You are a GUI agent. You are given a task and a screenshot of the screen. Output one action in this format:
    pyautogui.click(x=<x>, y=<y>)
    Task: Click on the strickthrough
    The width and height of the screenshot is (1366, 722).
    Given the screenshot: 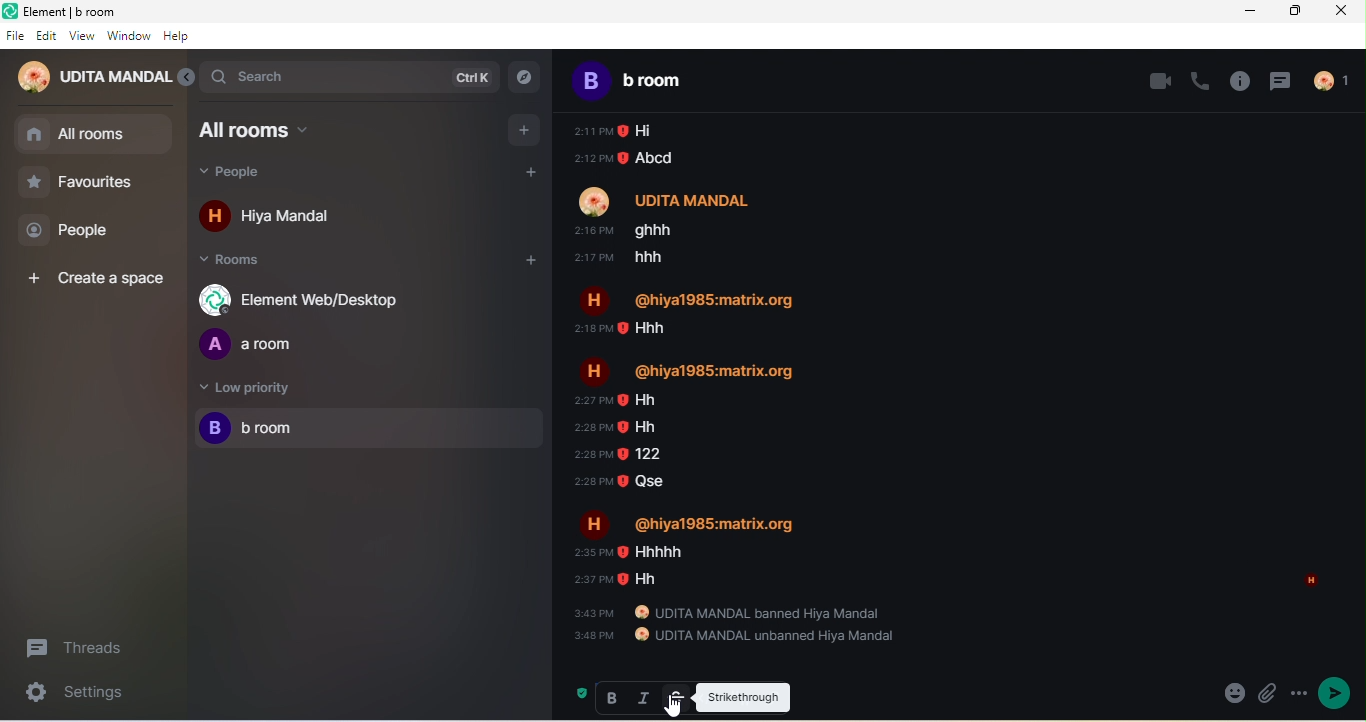 What is the action you would take?
    pyautogui.click(x=747, y=697)
    